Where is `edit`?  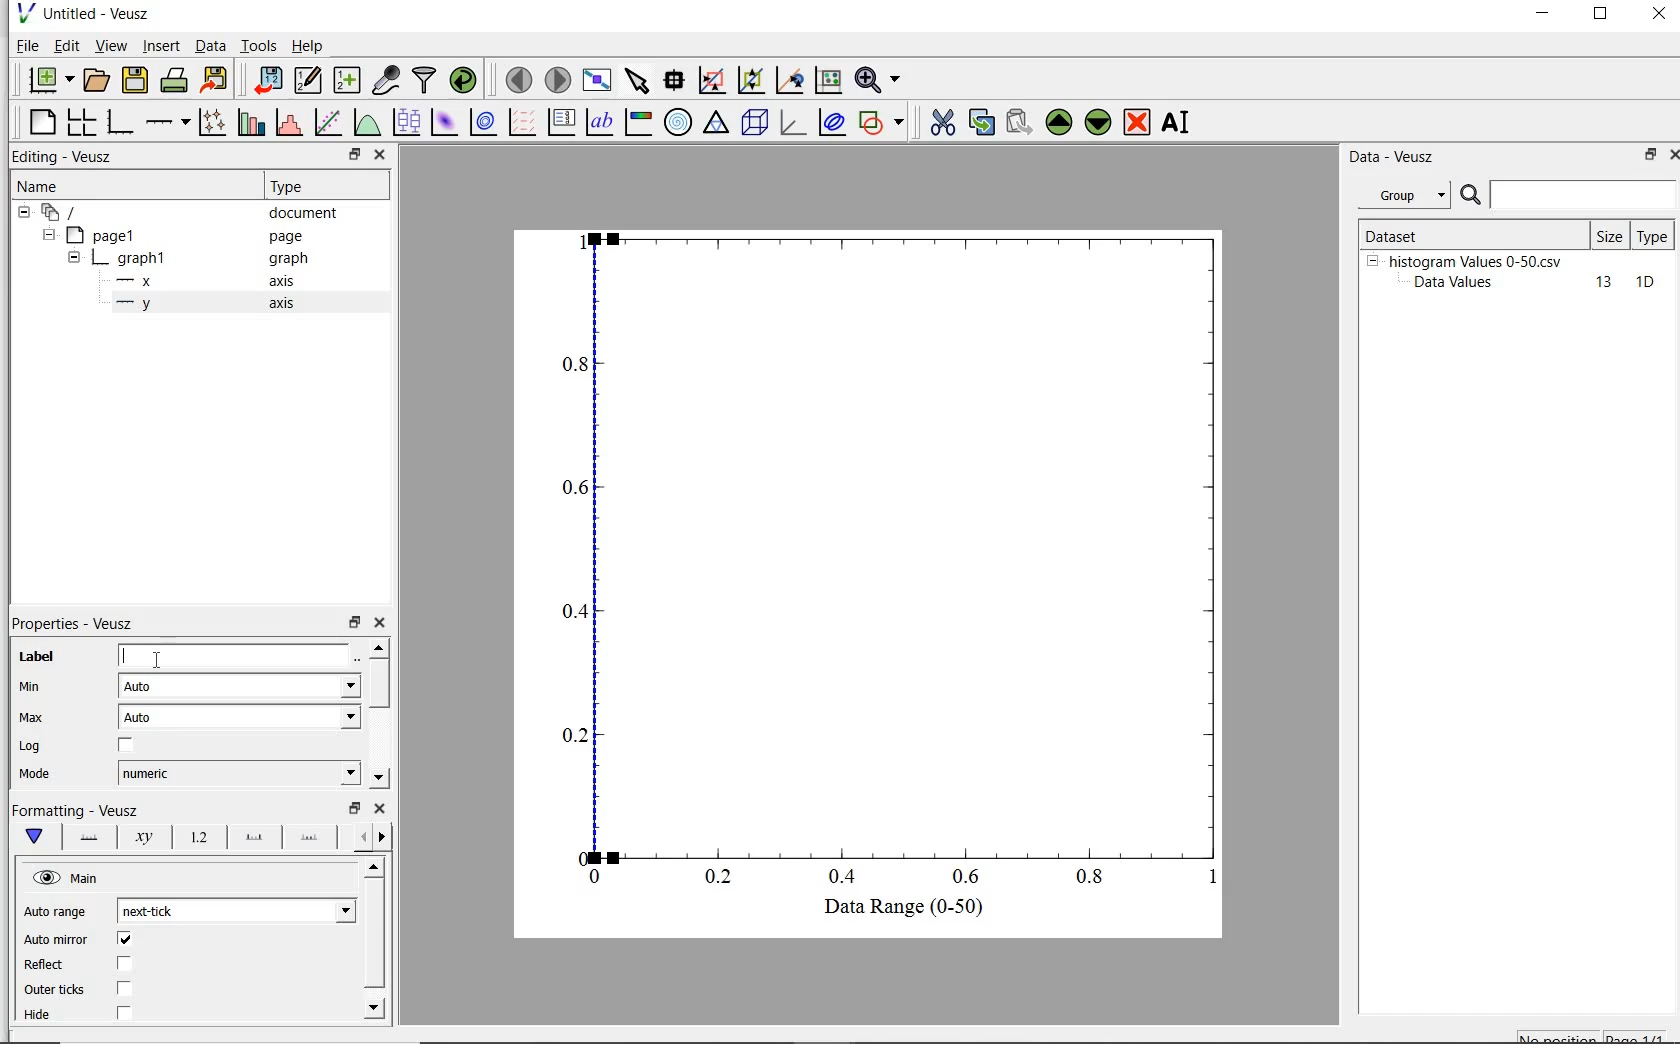
edit is located at coordinates (67, 45).